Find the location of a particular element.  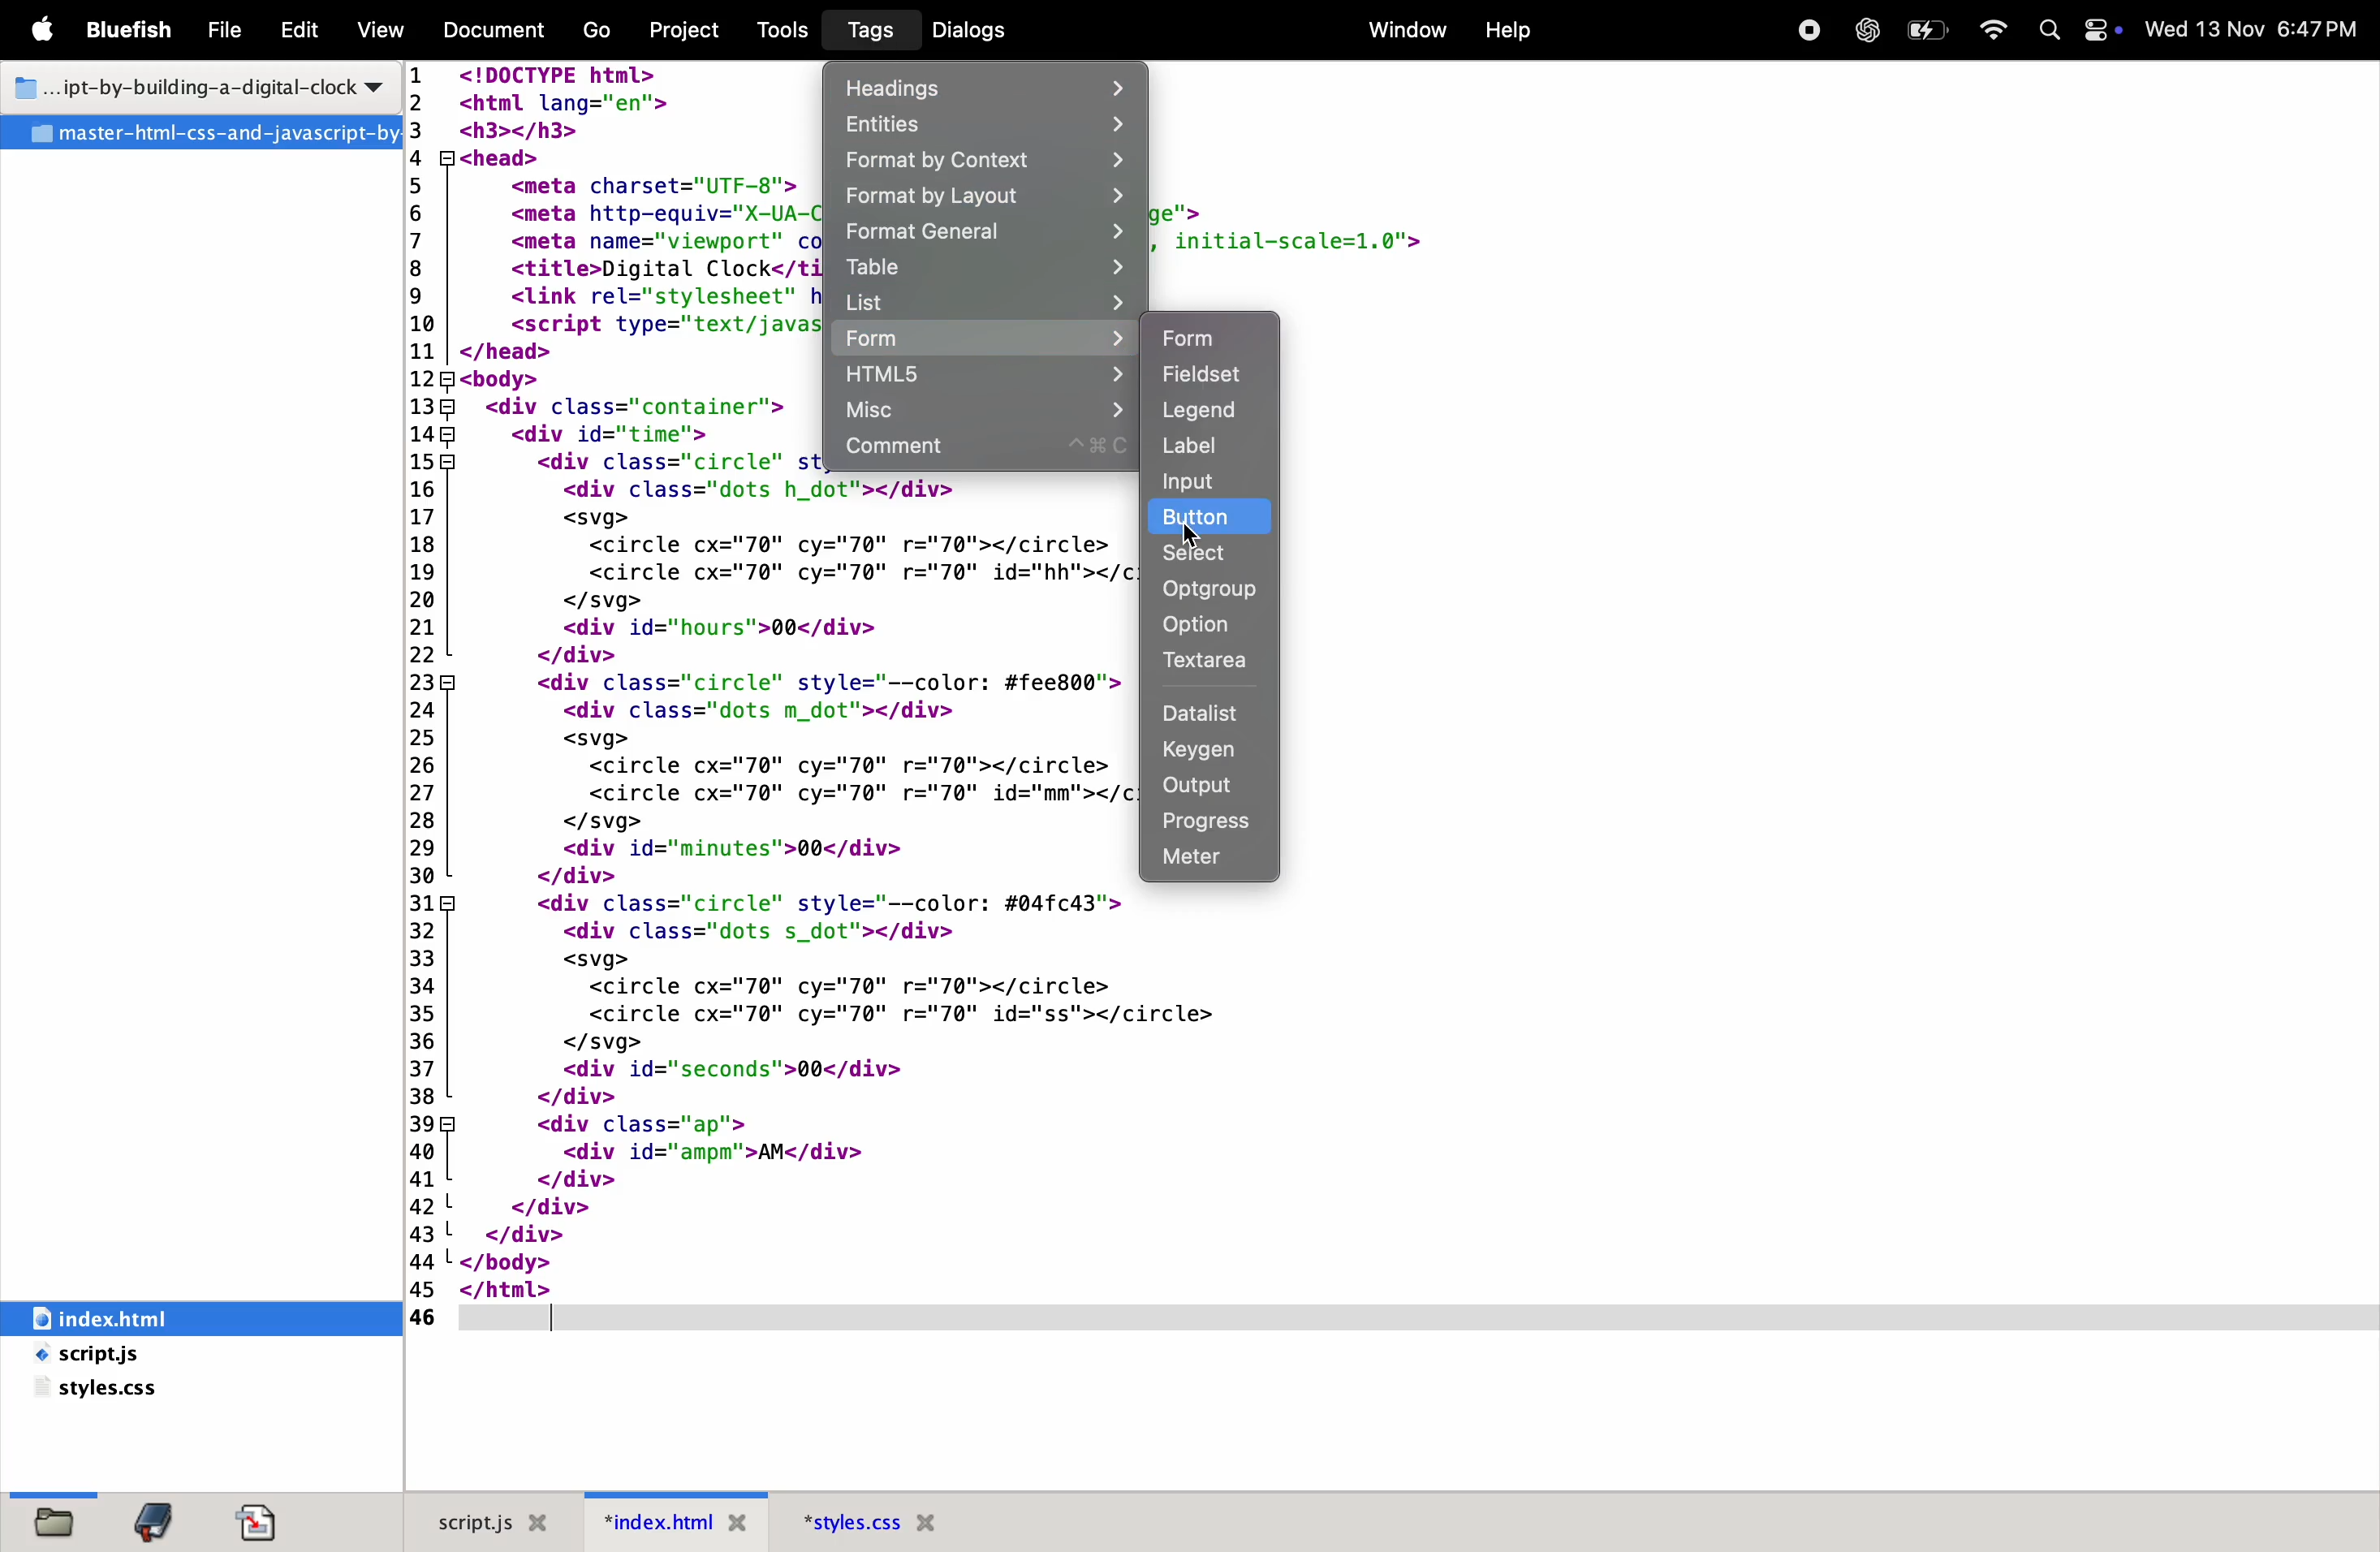

progress is located at coordinates (1214, 823).